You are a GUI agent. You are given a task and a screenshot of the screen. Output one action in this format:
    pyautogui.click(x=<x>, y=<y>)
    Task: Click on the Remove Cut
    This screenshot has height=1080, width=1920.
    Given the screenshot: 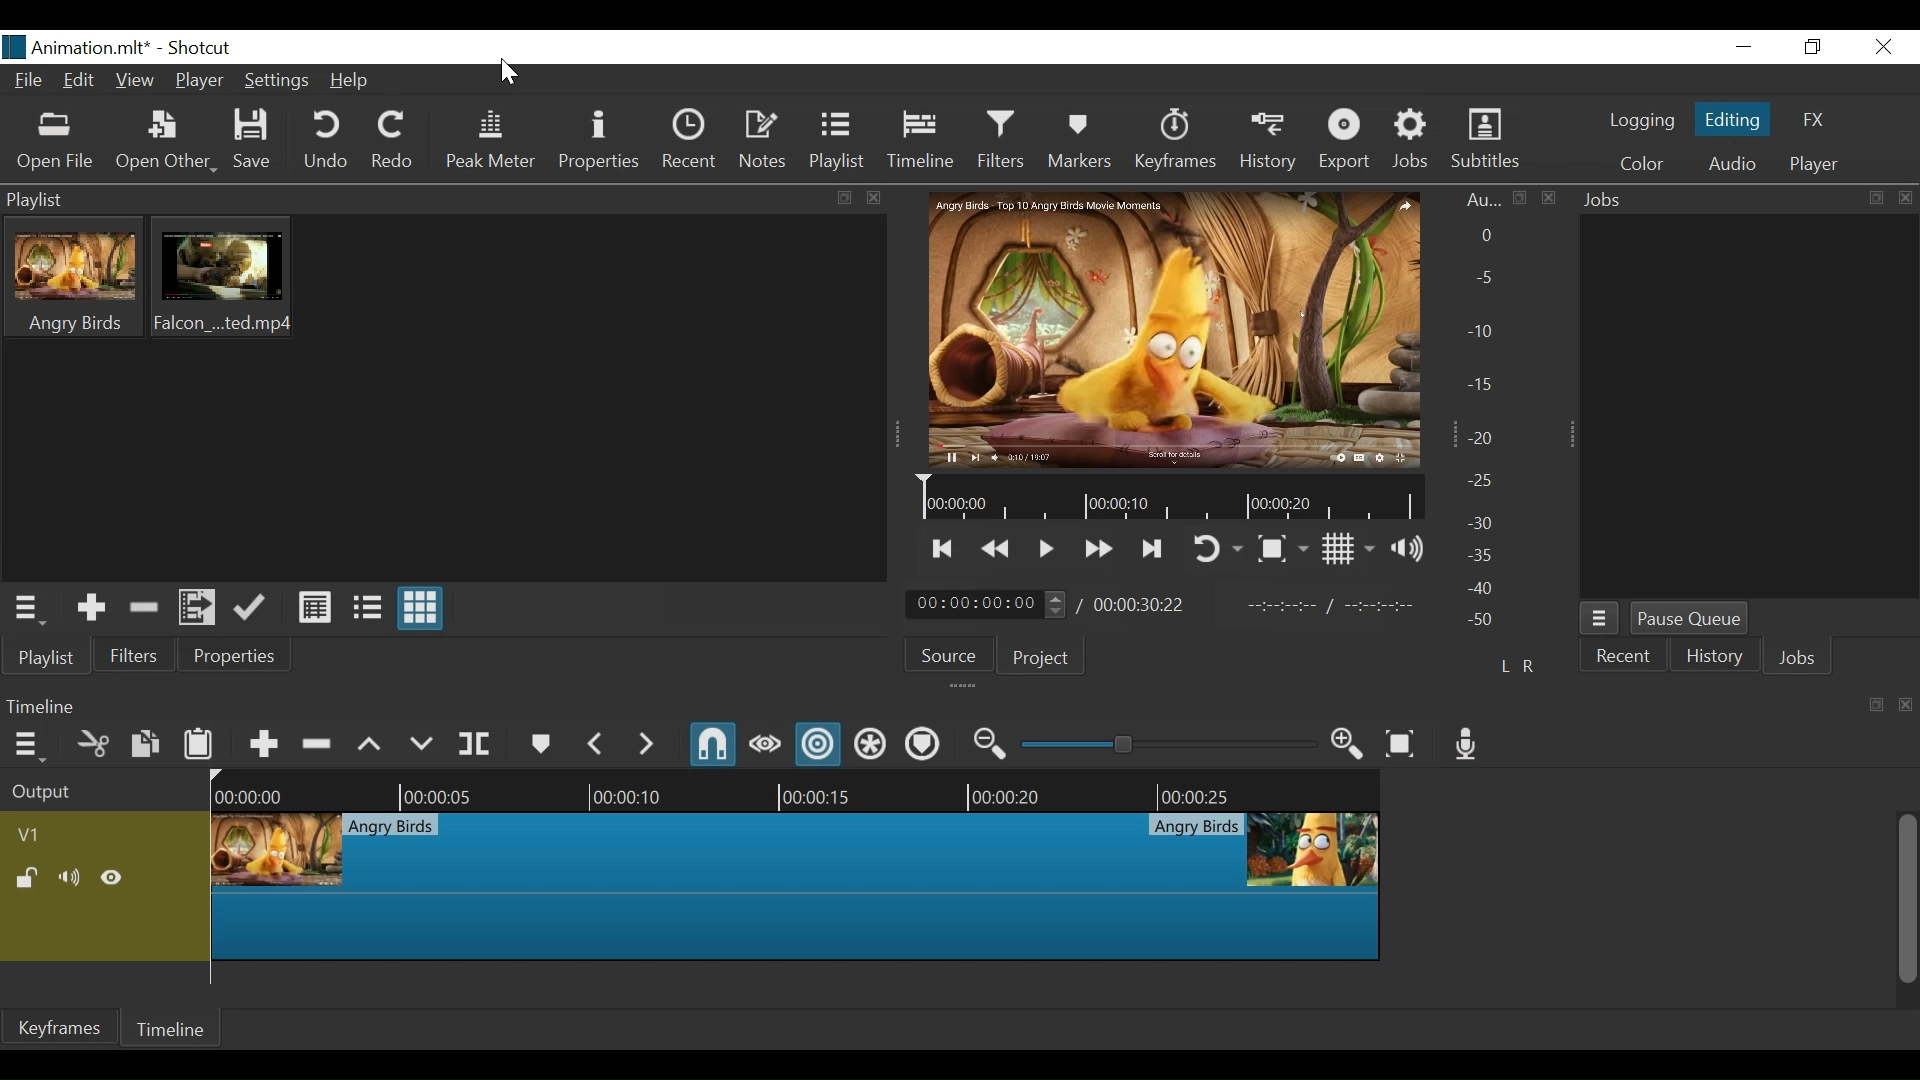 What is the action you would take?
    pyautogui.click(x=145, y=606)
    